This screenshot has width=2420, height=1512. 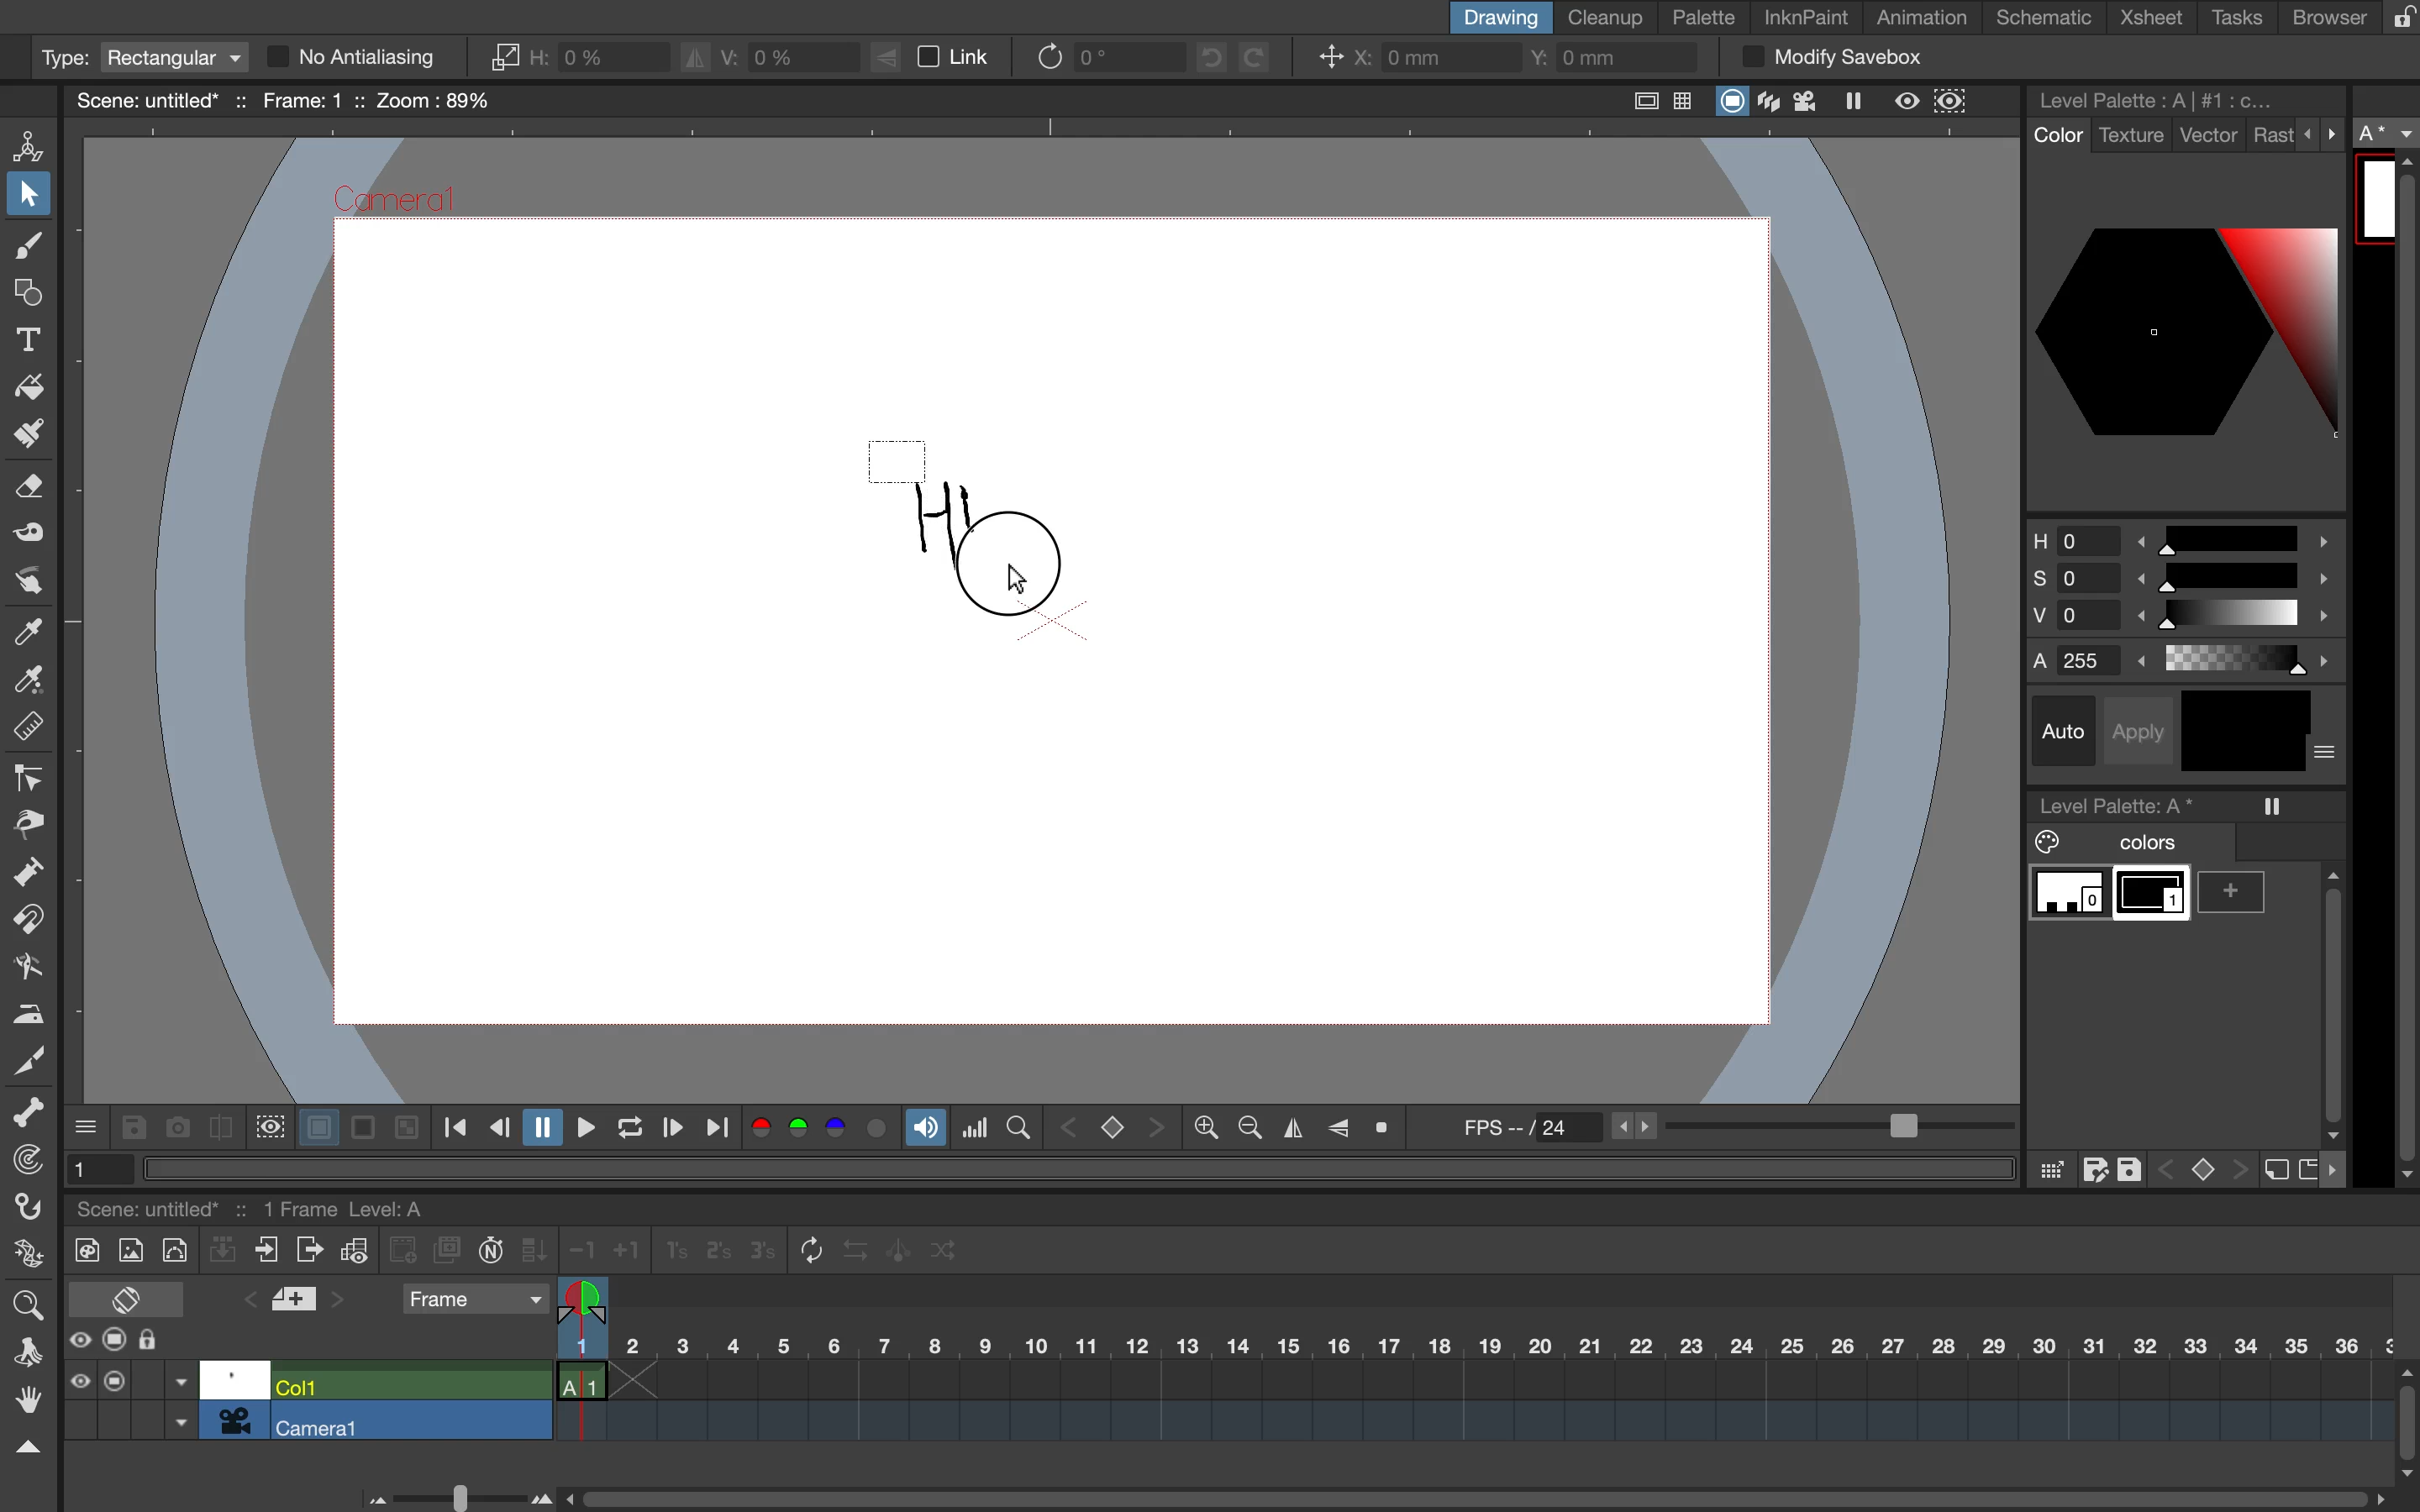 What do you see at coordinates (2188, 620) in the screenshot?
I see `brightness` at bounding box center [2188, 620].